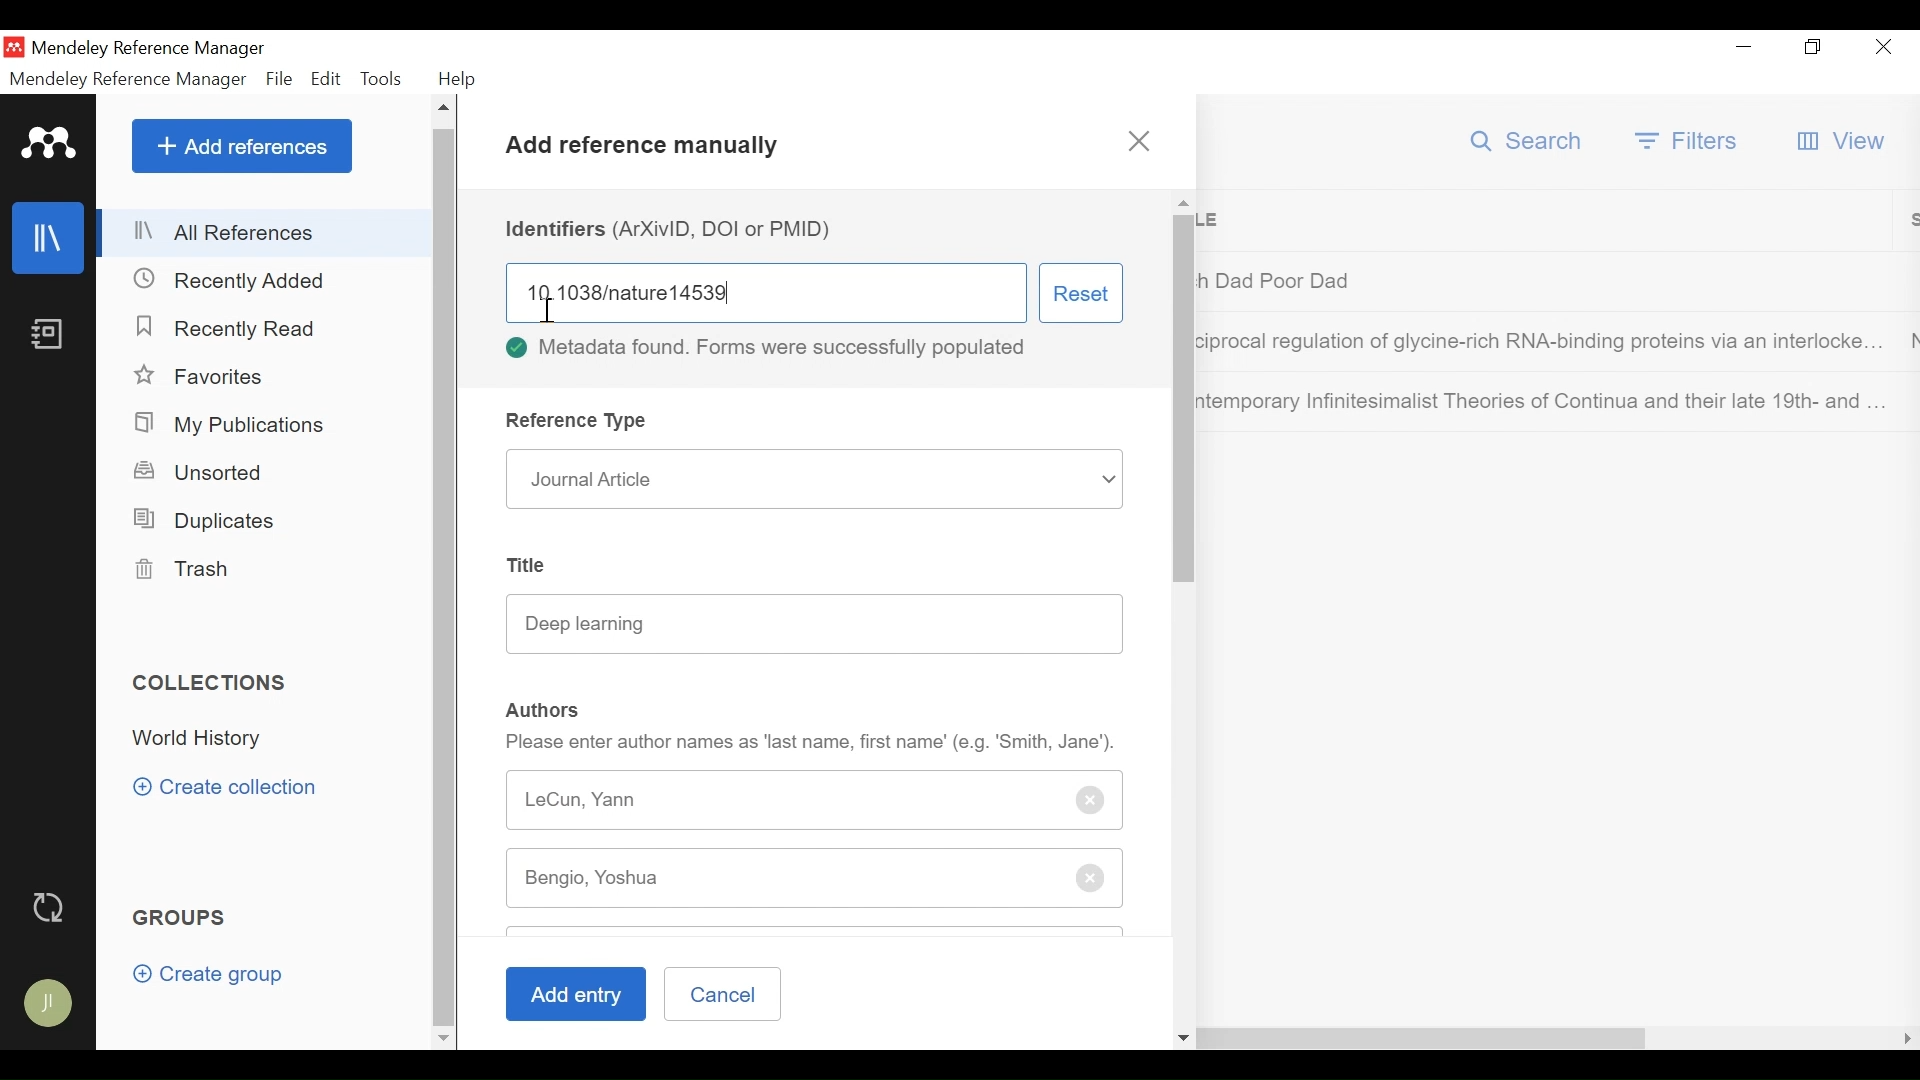 This screenshot has width=1920, height=1080. I want to click on Duplicates, so click(207, 518).